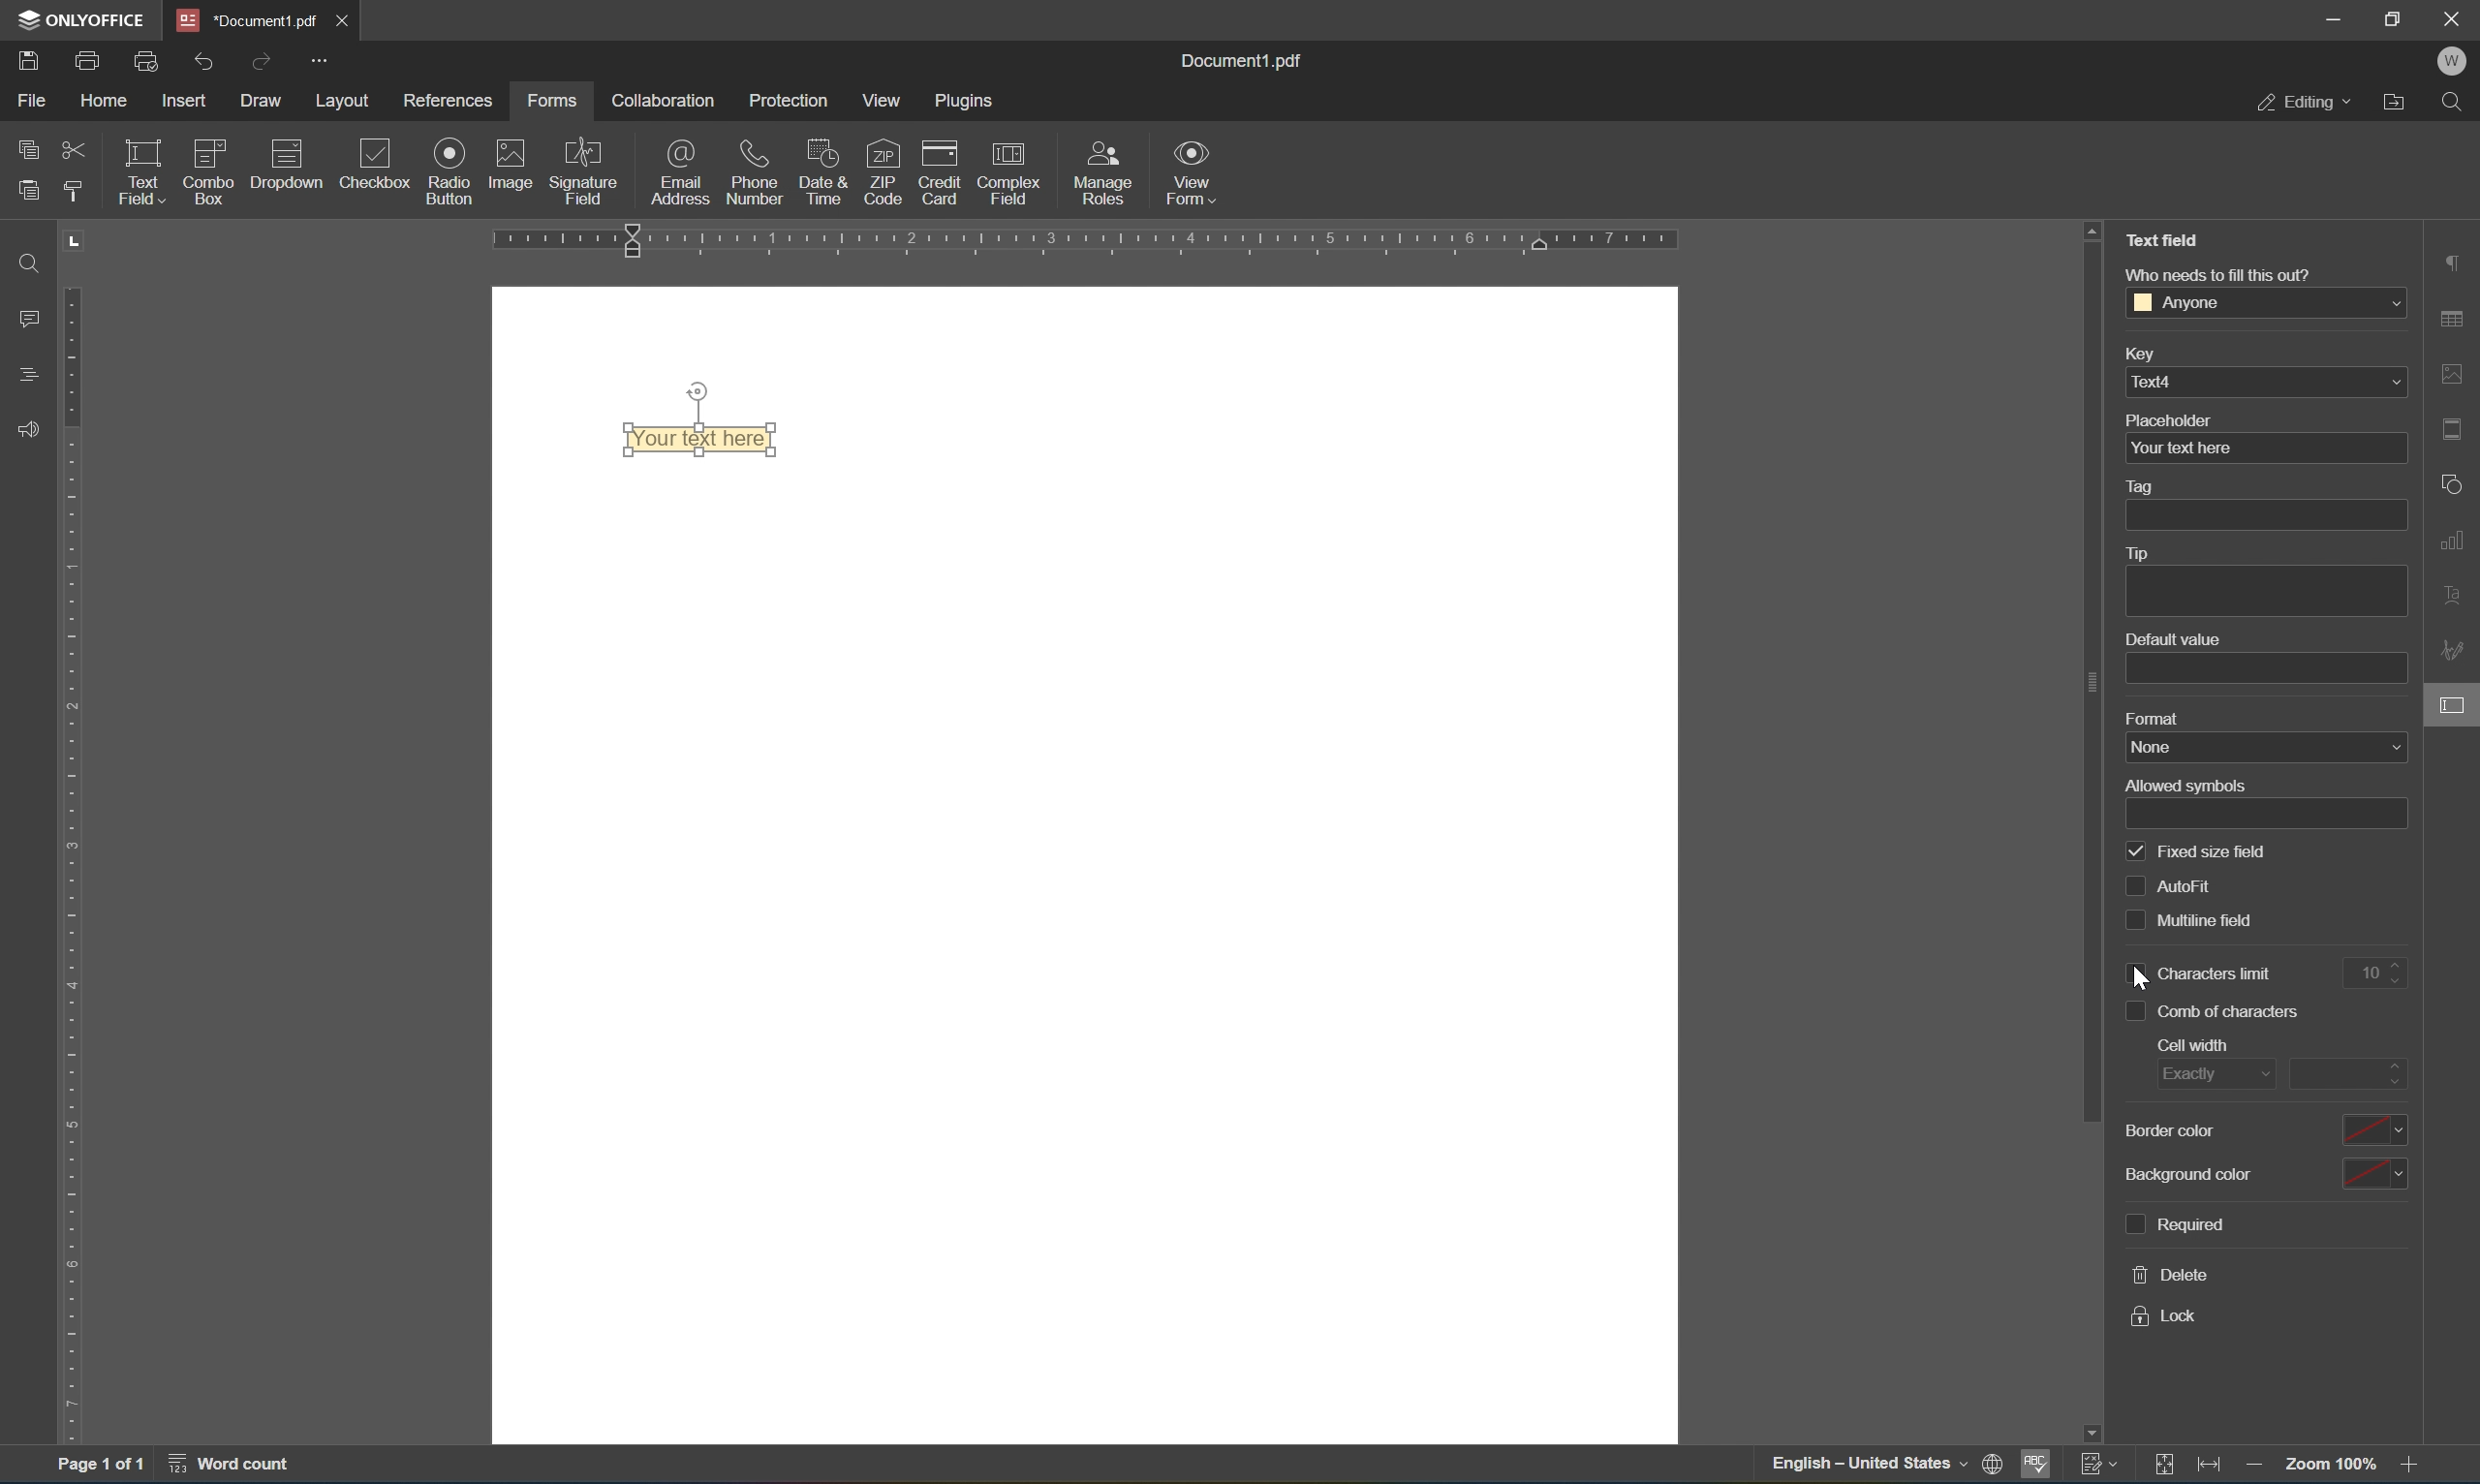 Image resolution: width=2480 pixels, height=1484 pixels. What do you see at coordinates (1009, 180) in the screenshot?
I see `complex field` at bounding box center [1009, 180].